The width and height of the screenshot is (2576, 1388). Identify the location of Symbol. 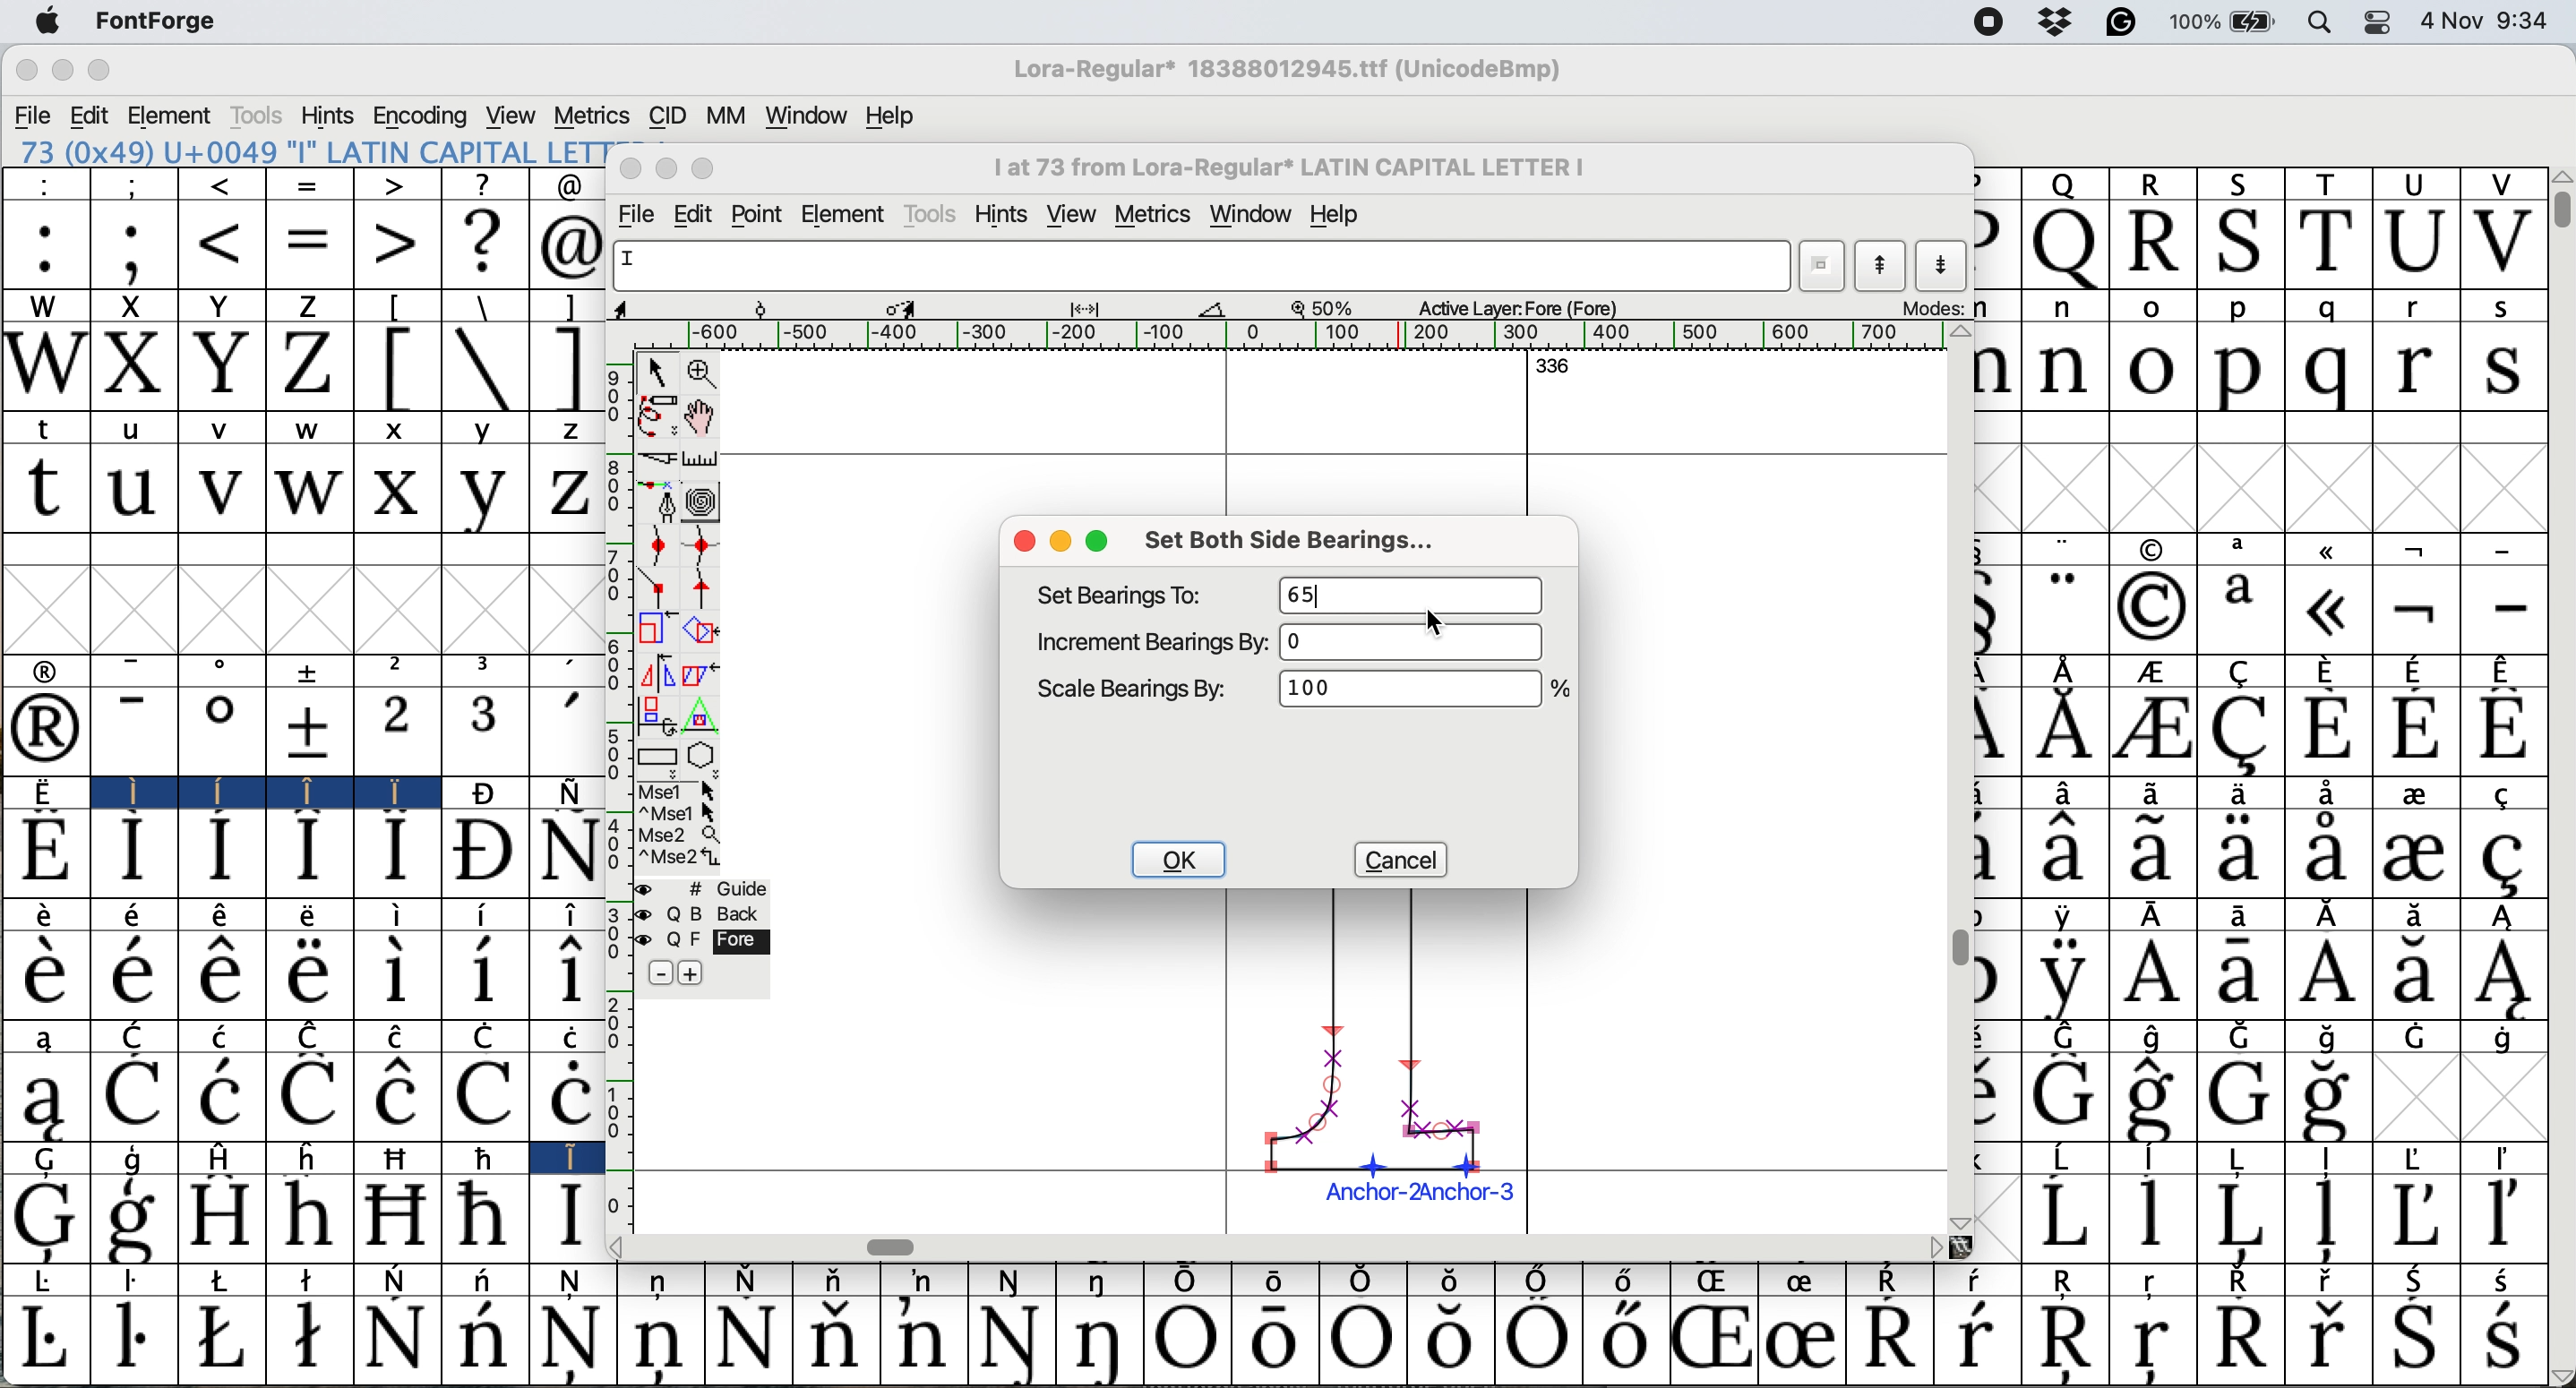
(226, 790).